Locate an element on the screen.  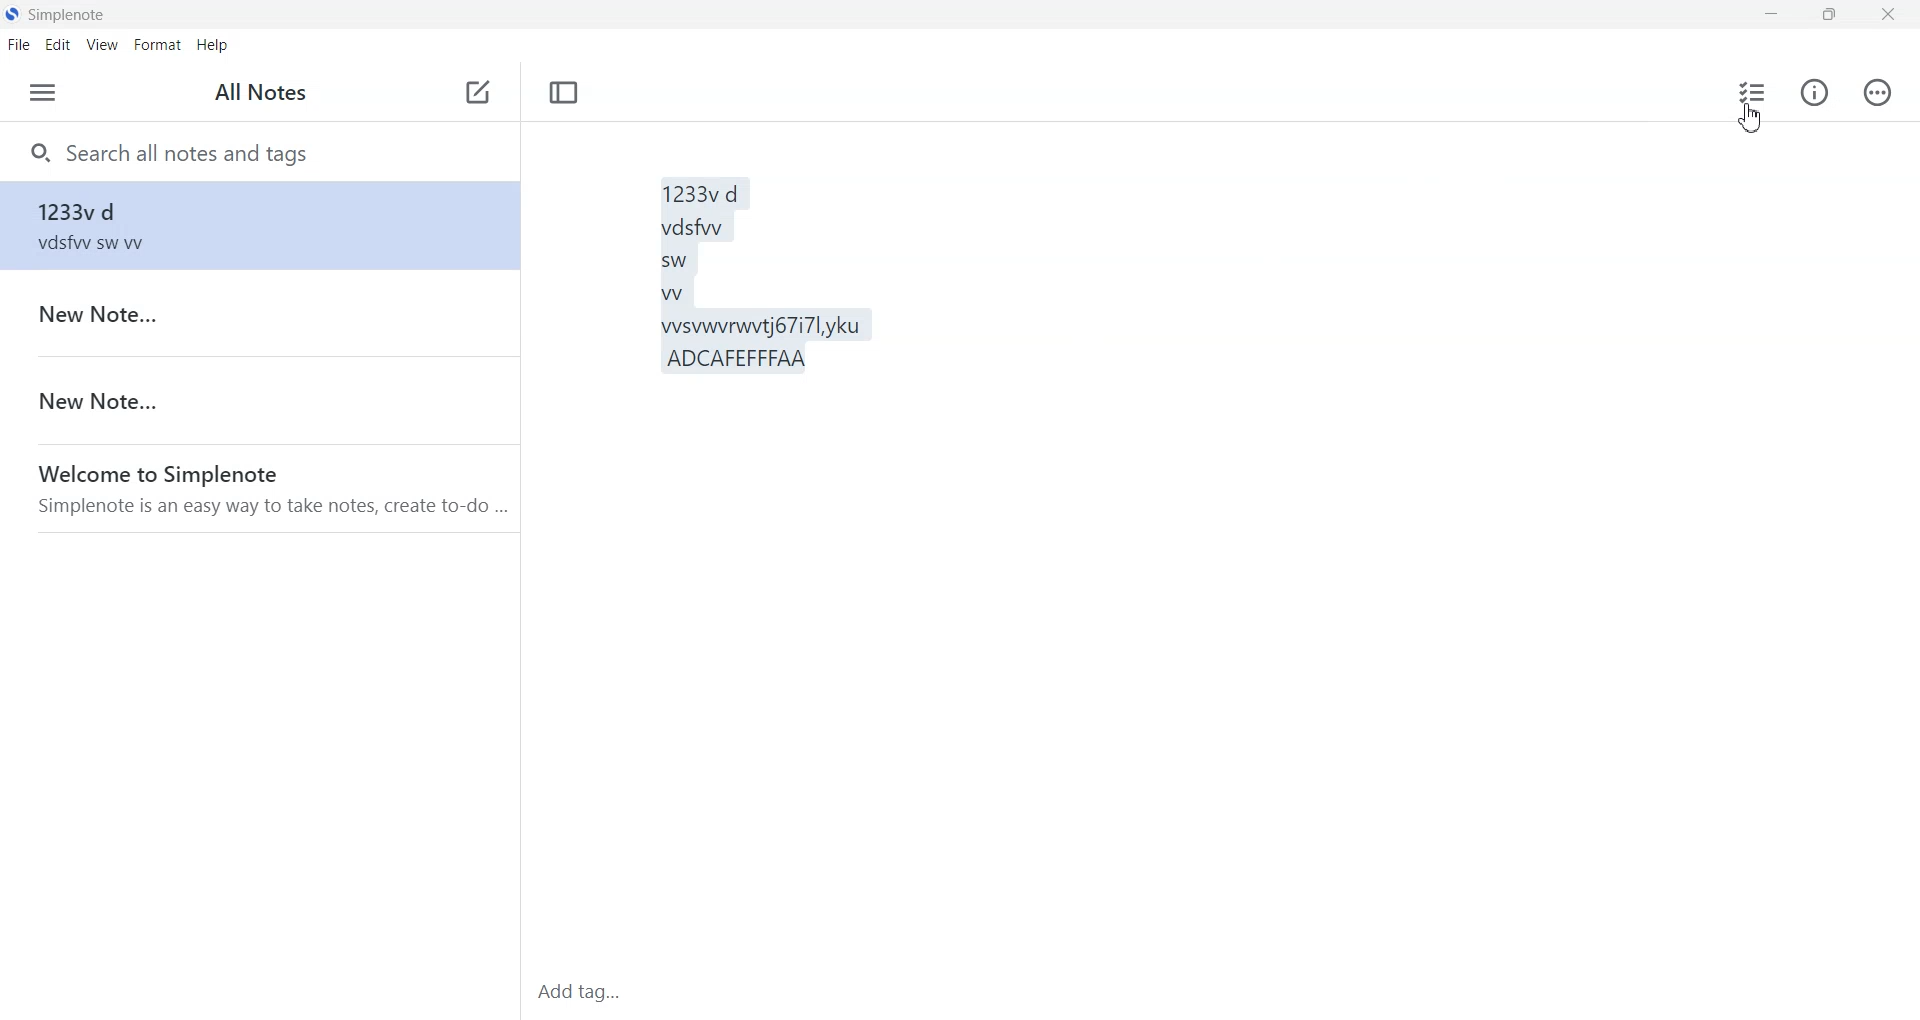
Action is located at coordinates (1878, 94).